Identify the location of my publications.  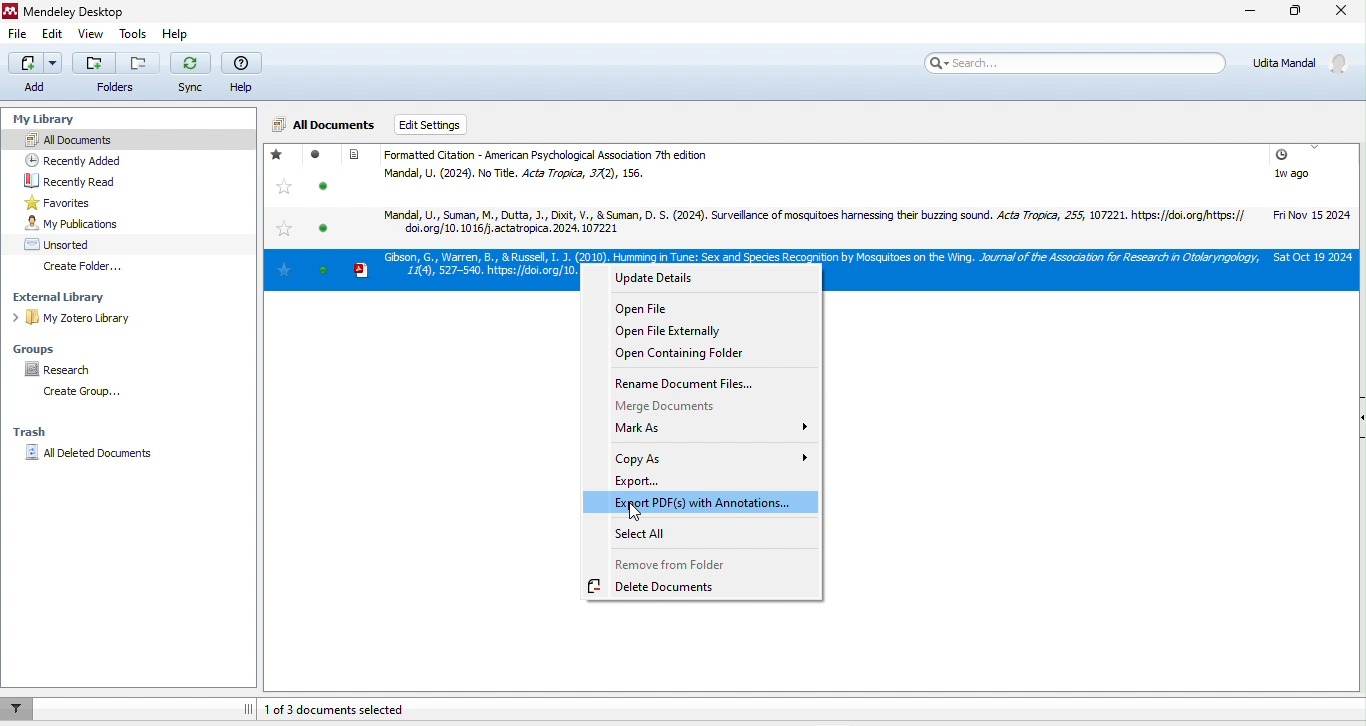
(88, 224).